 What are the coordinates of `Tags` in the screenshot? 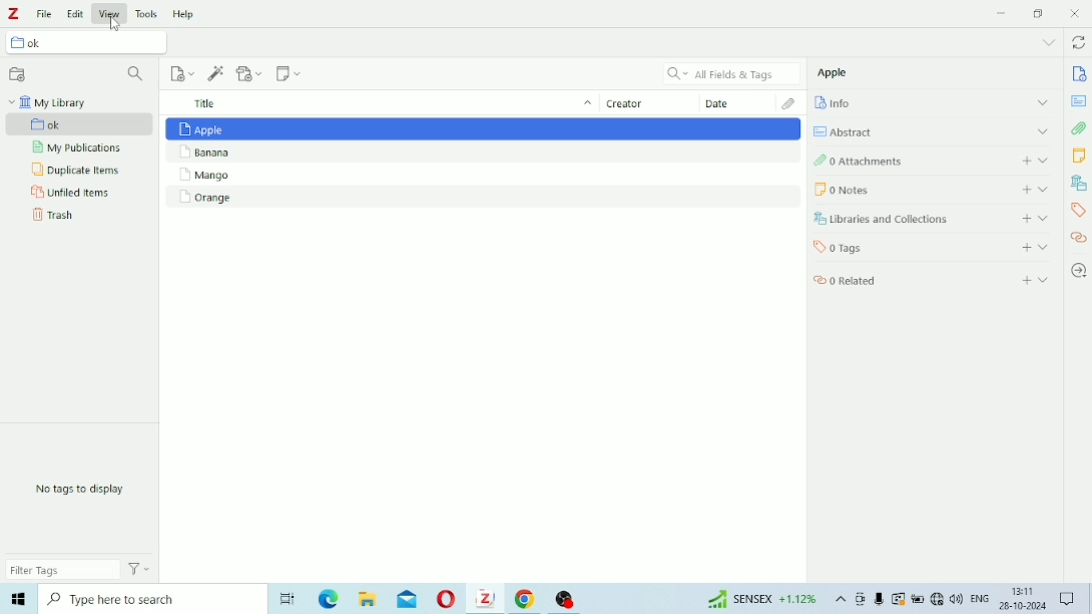 It's located at (881, 248).